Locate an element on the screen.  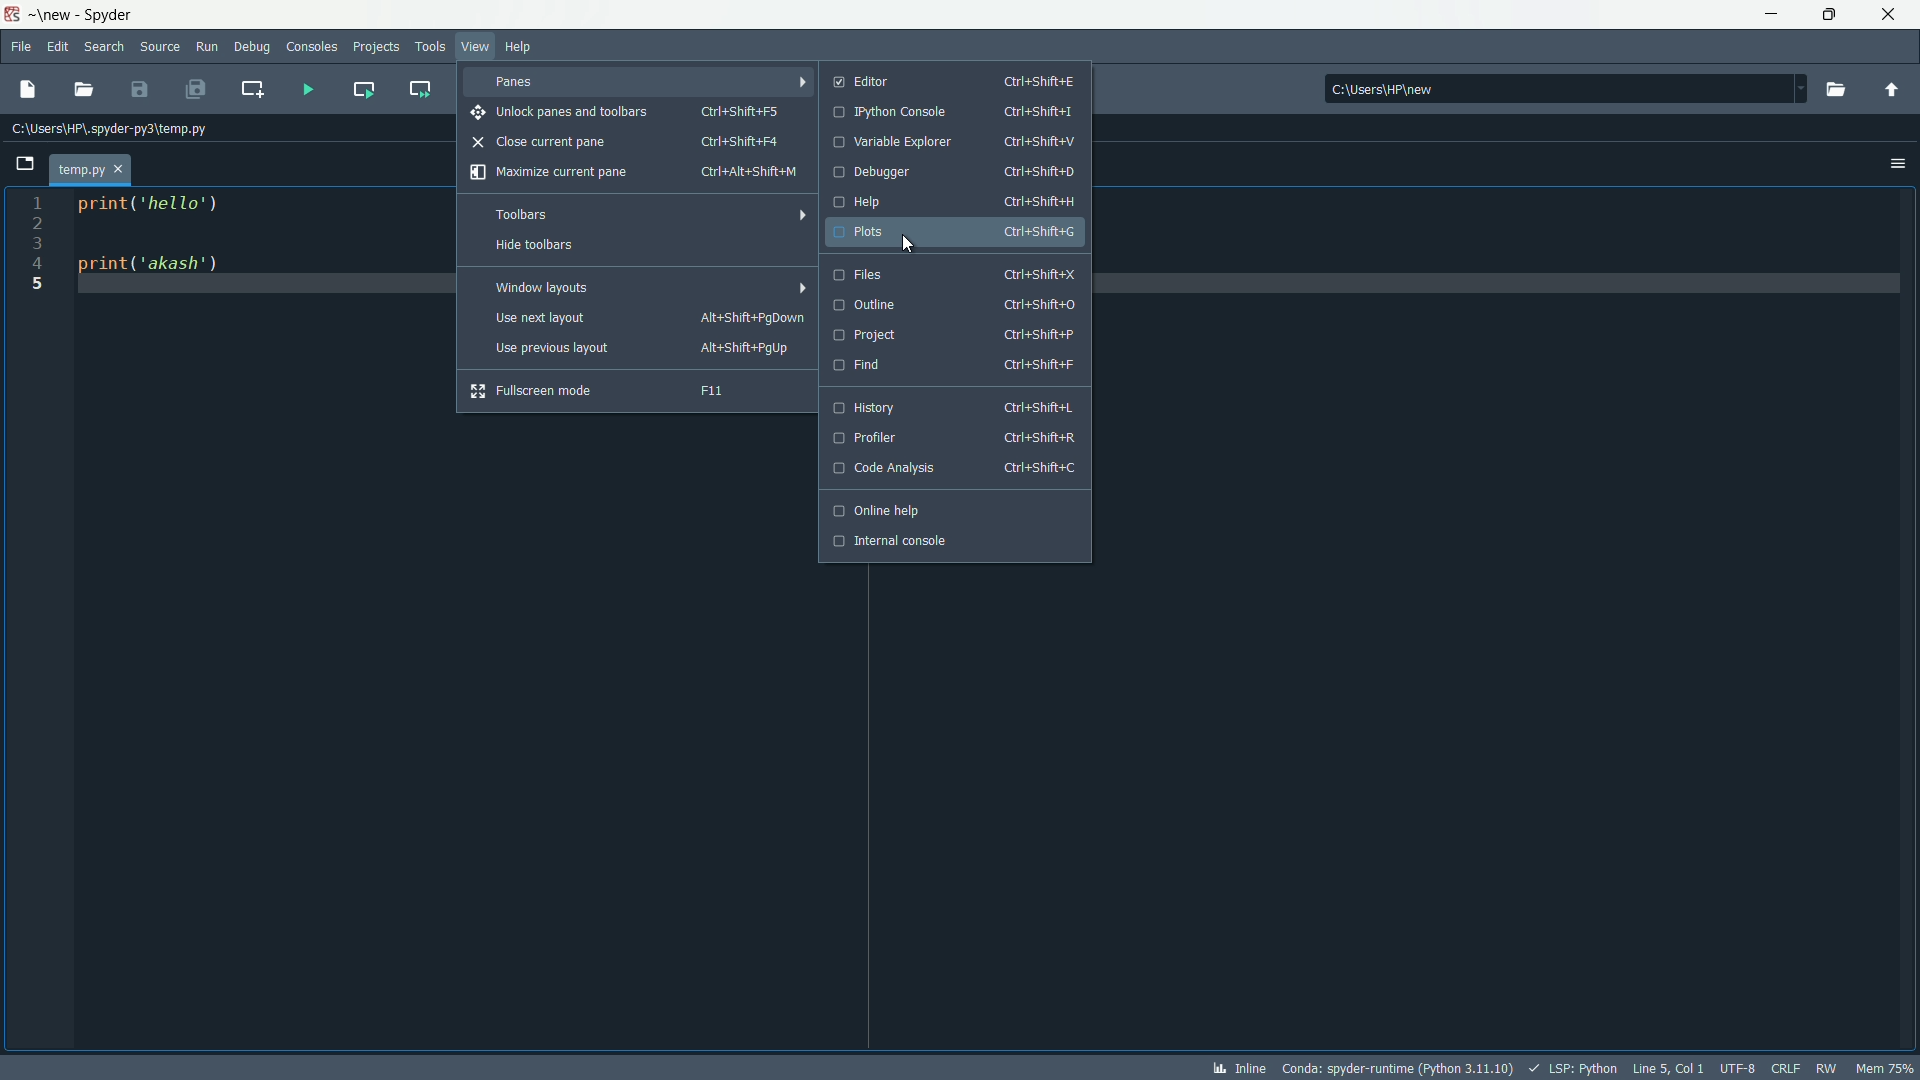
history is located at coordinates (952, 408).